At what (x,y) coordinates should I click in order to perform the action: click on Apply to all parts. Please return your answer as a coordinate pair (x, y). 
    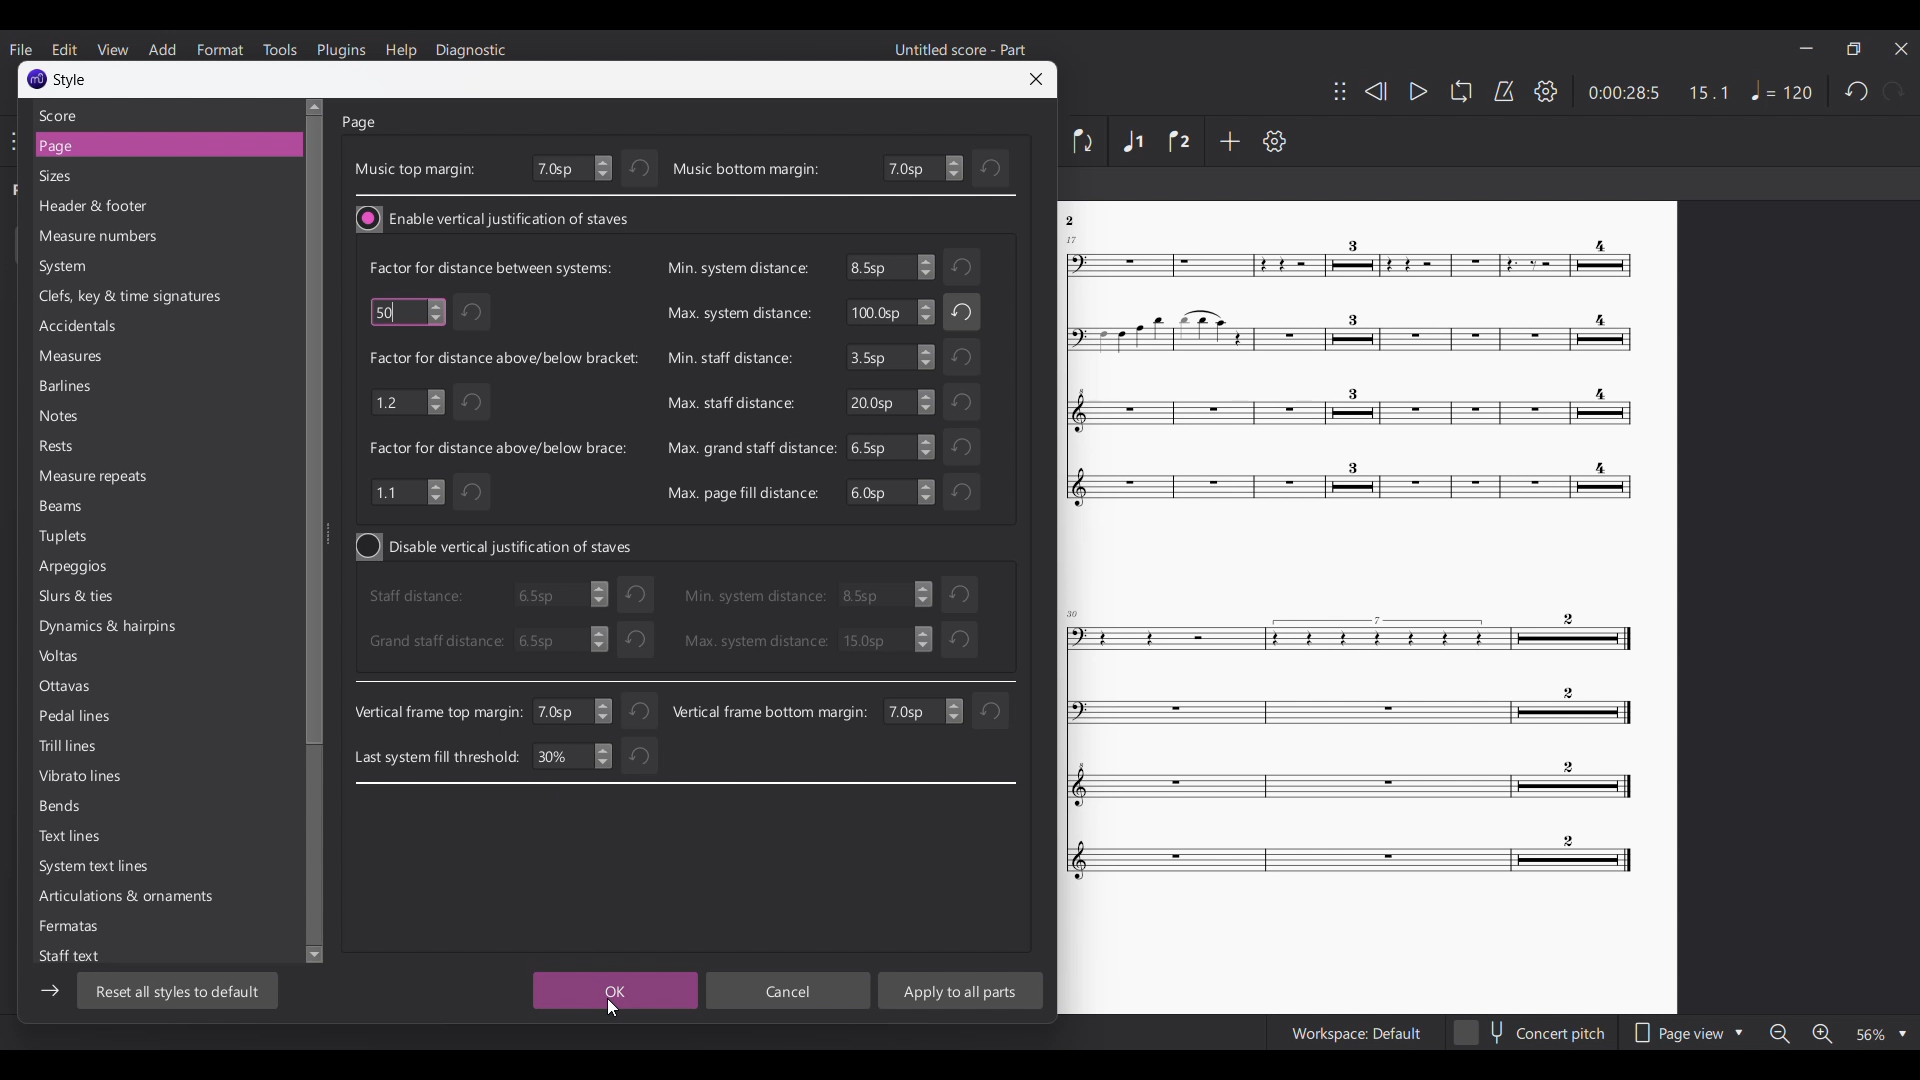
    Looking at the image, I should click on (960, 990).